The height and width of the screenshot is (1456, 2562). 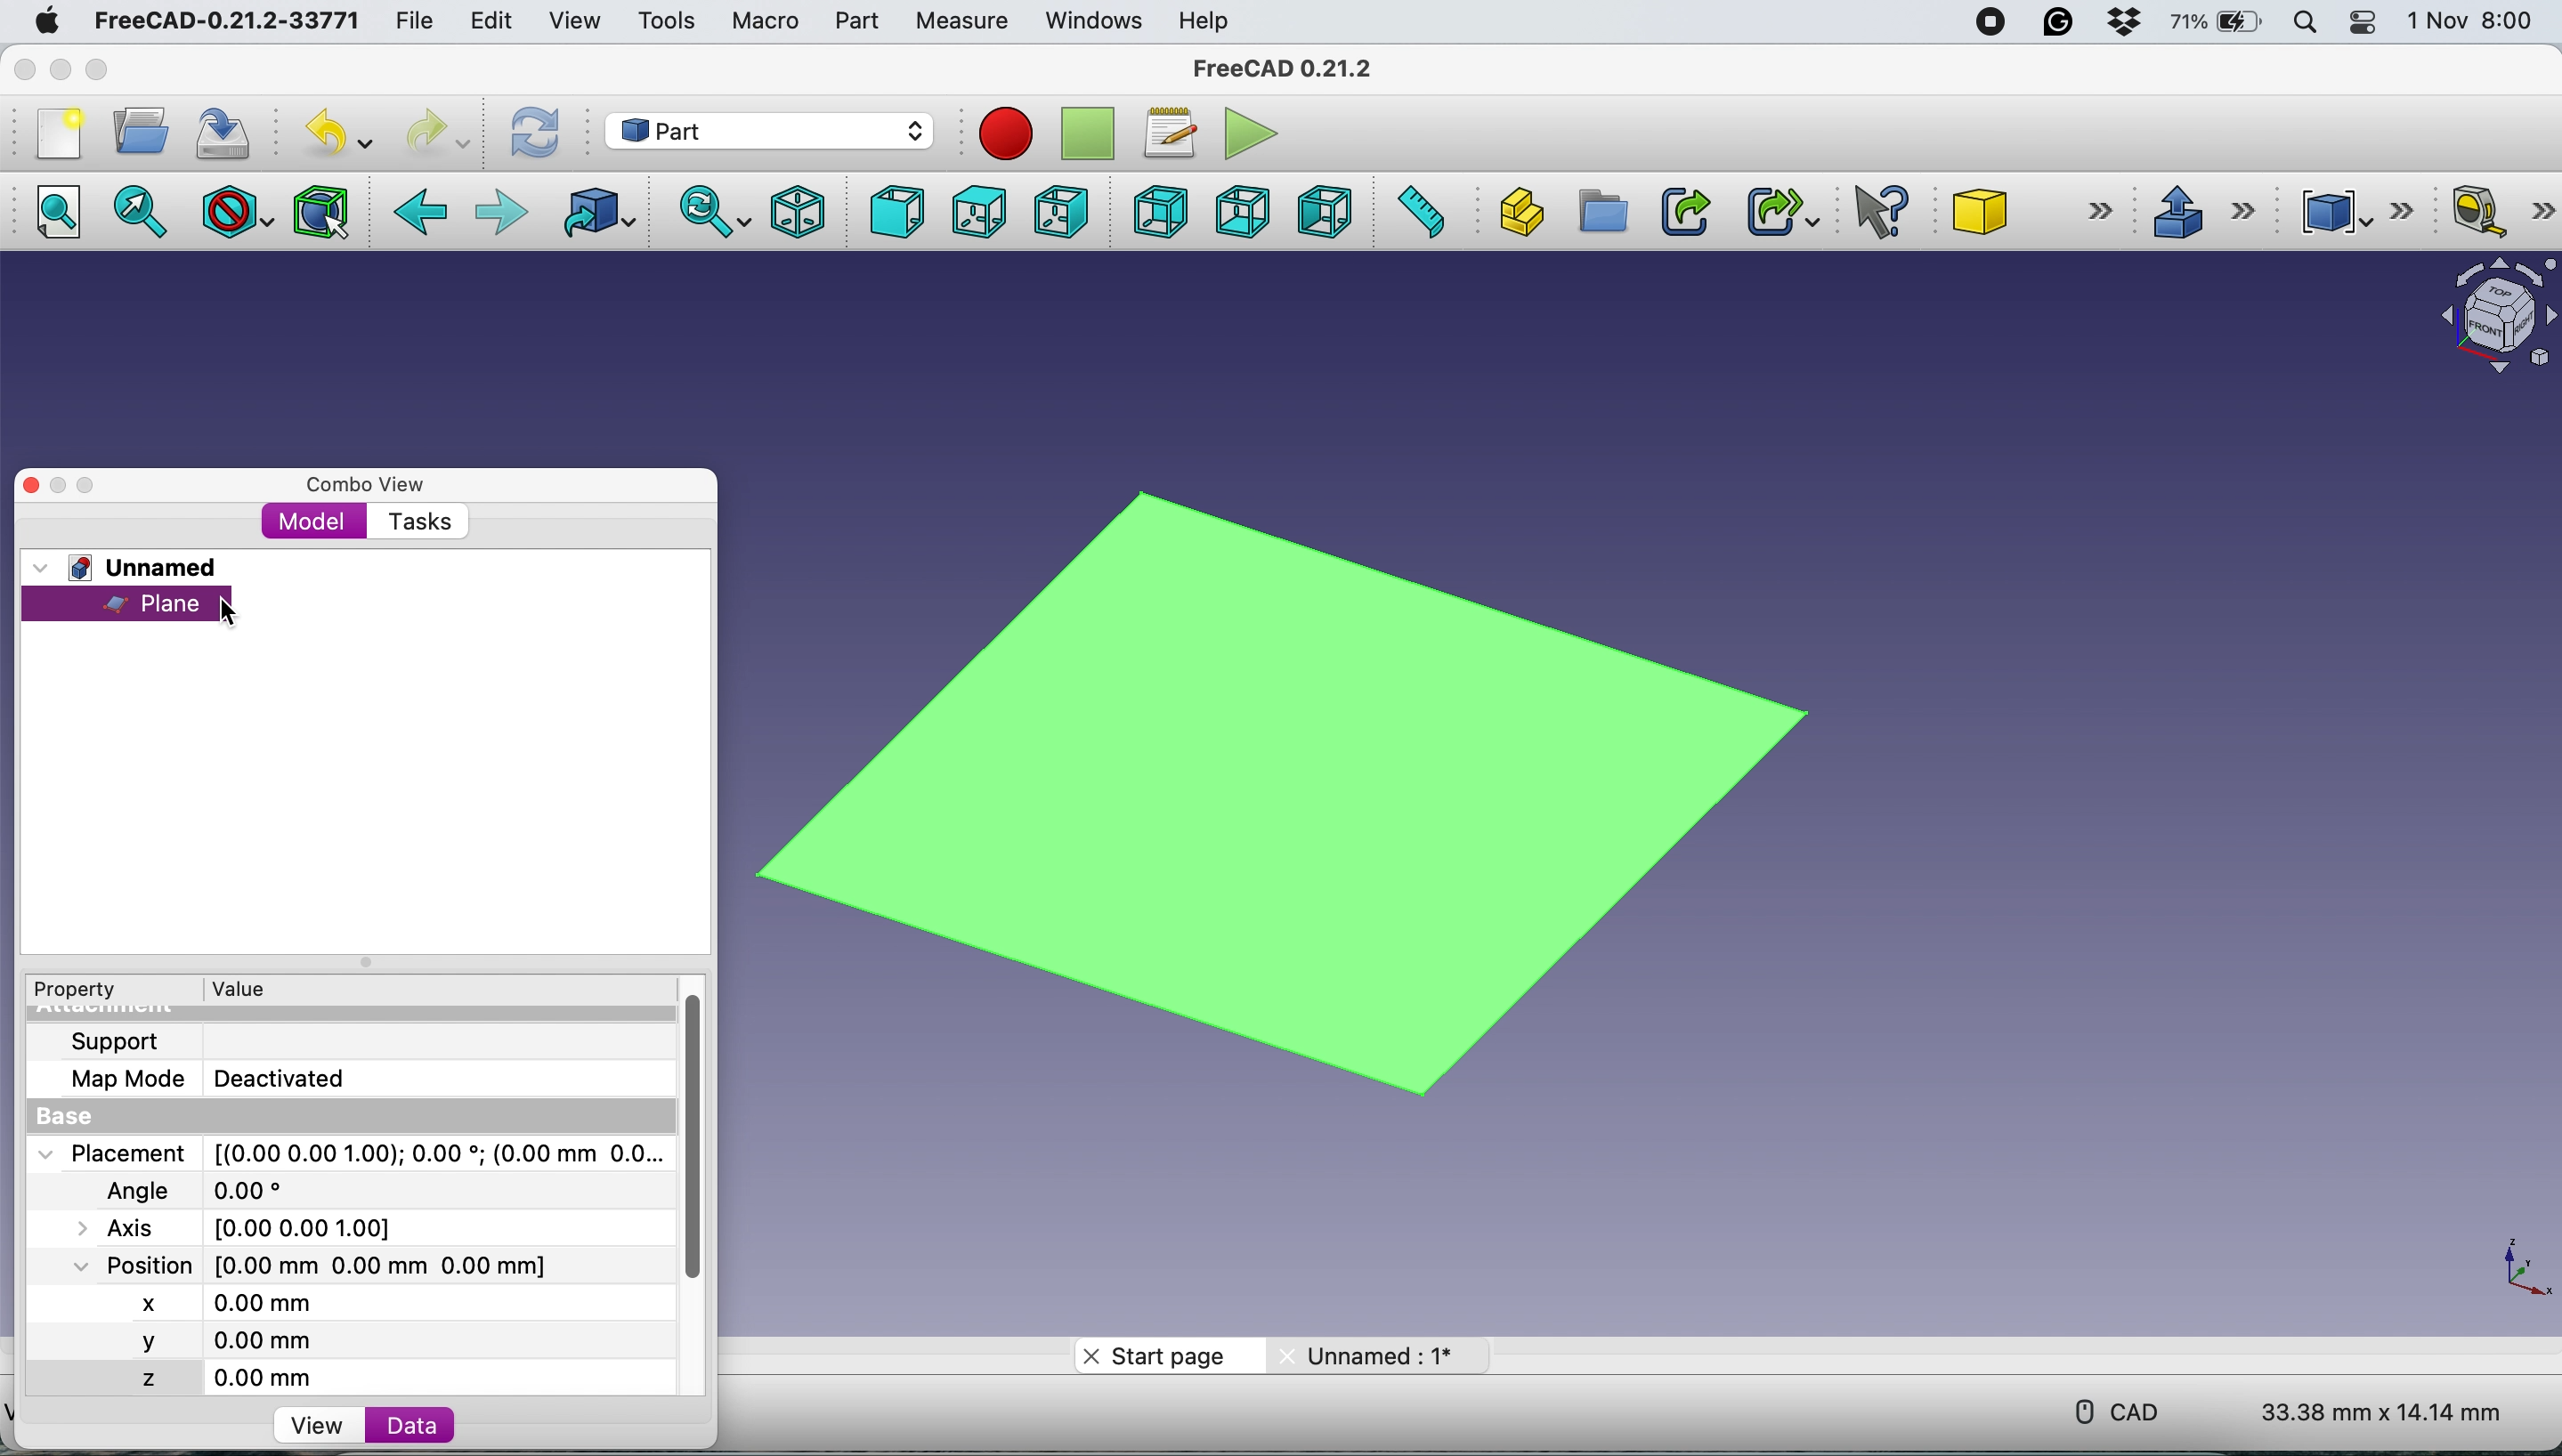 I want to click on support, so click(x=133, y=1044).